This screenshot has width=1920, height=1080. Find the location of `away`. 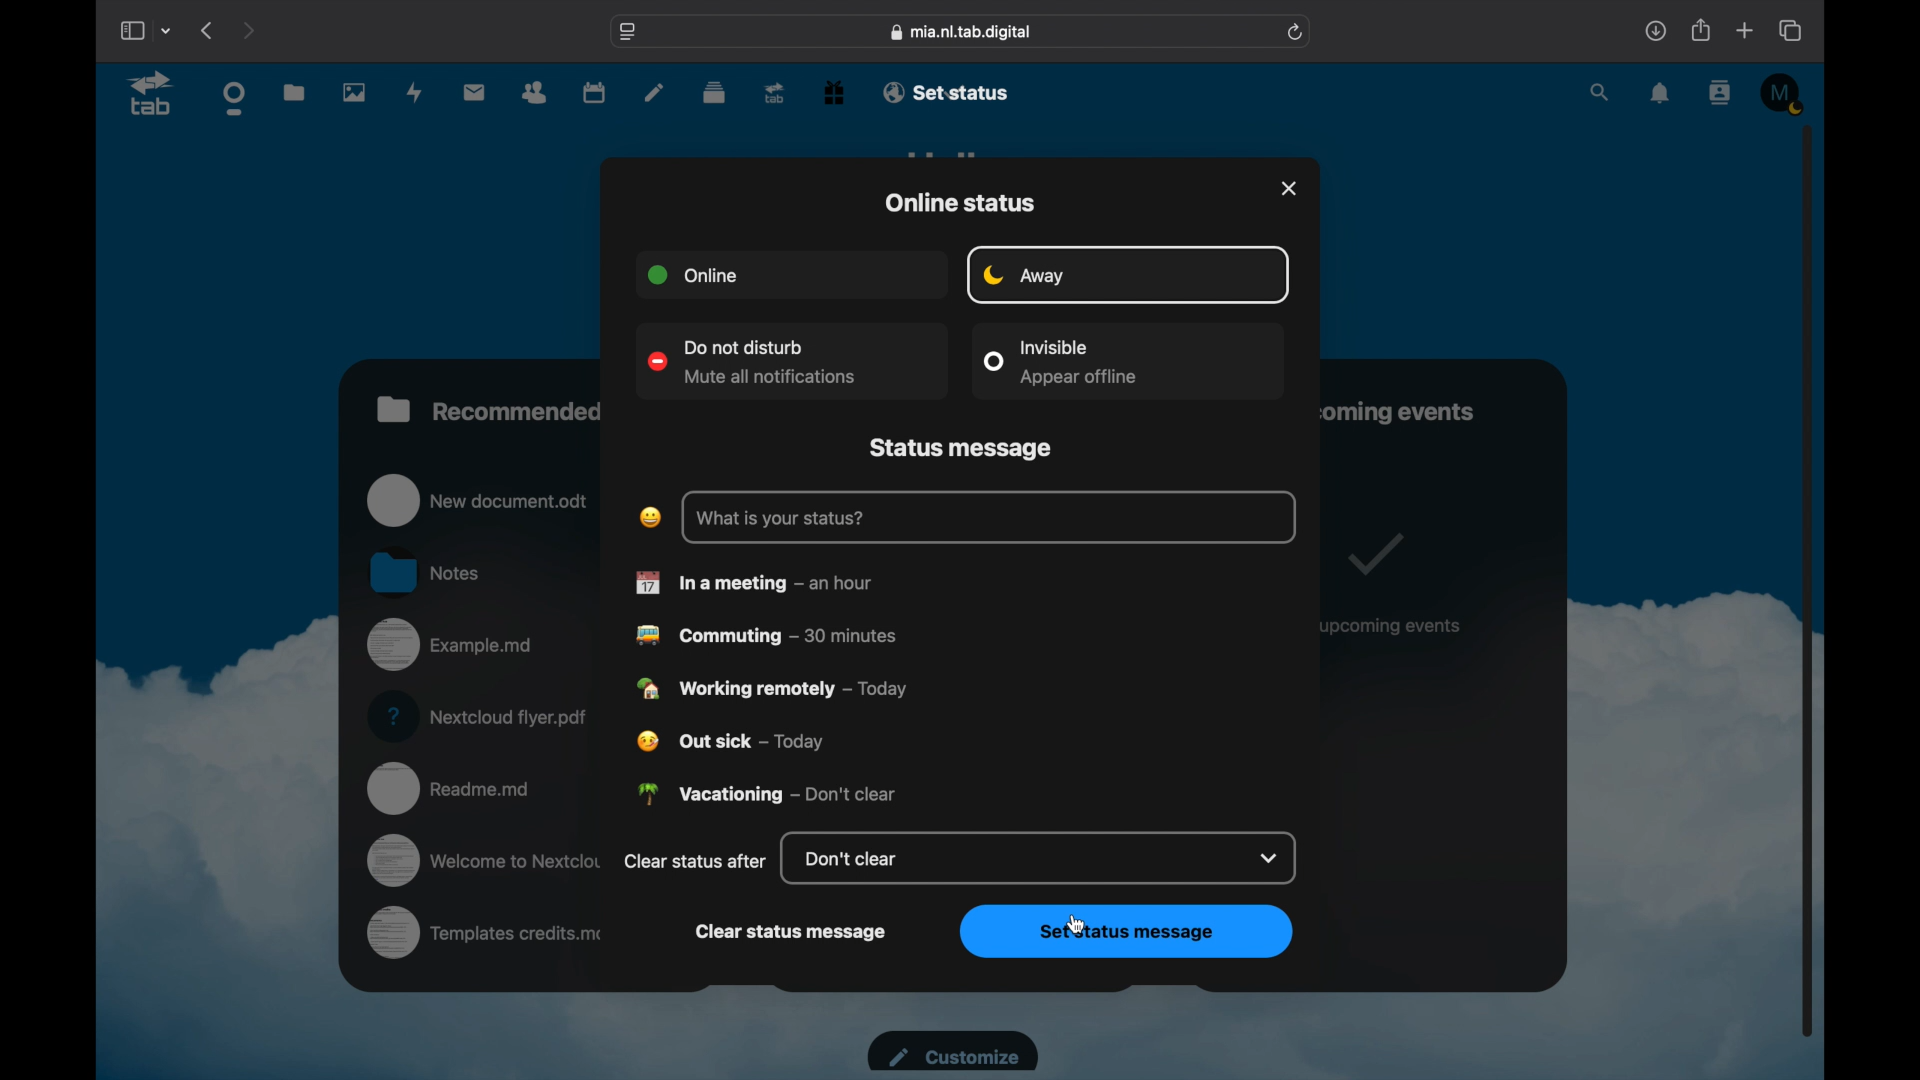

away is located at coordinates (1025, 275).